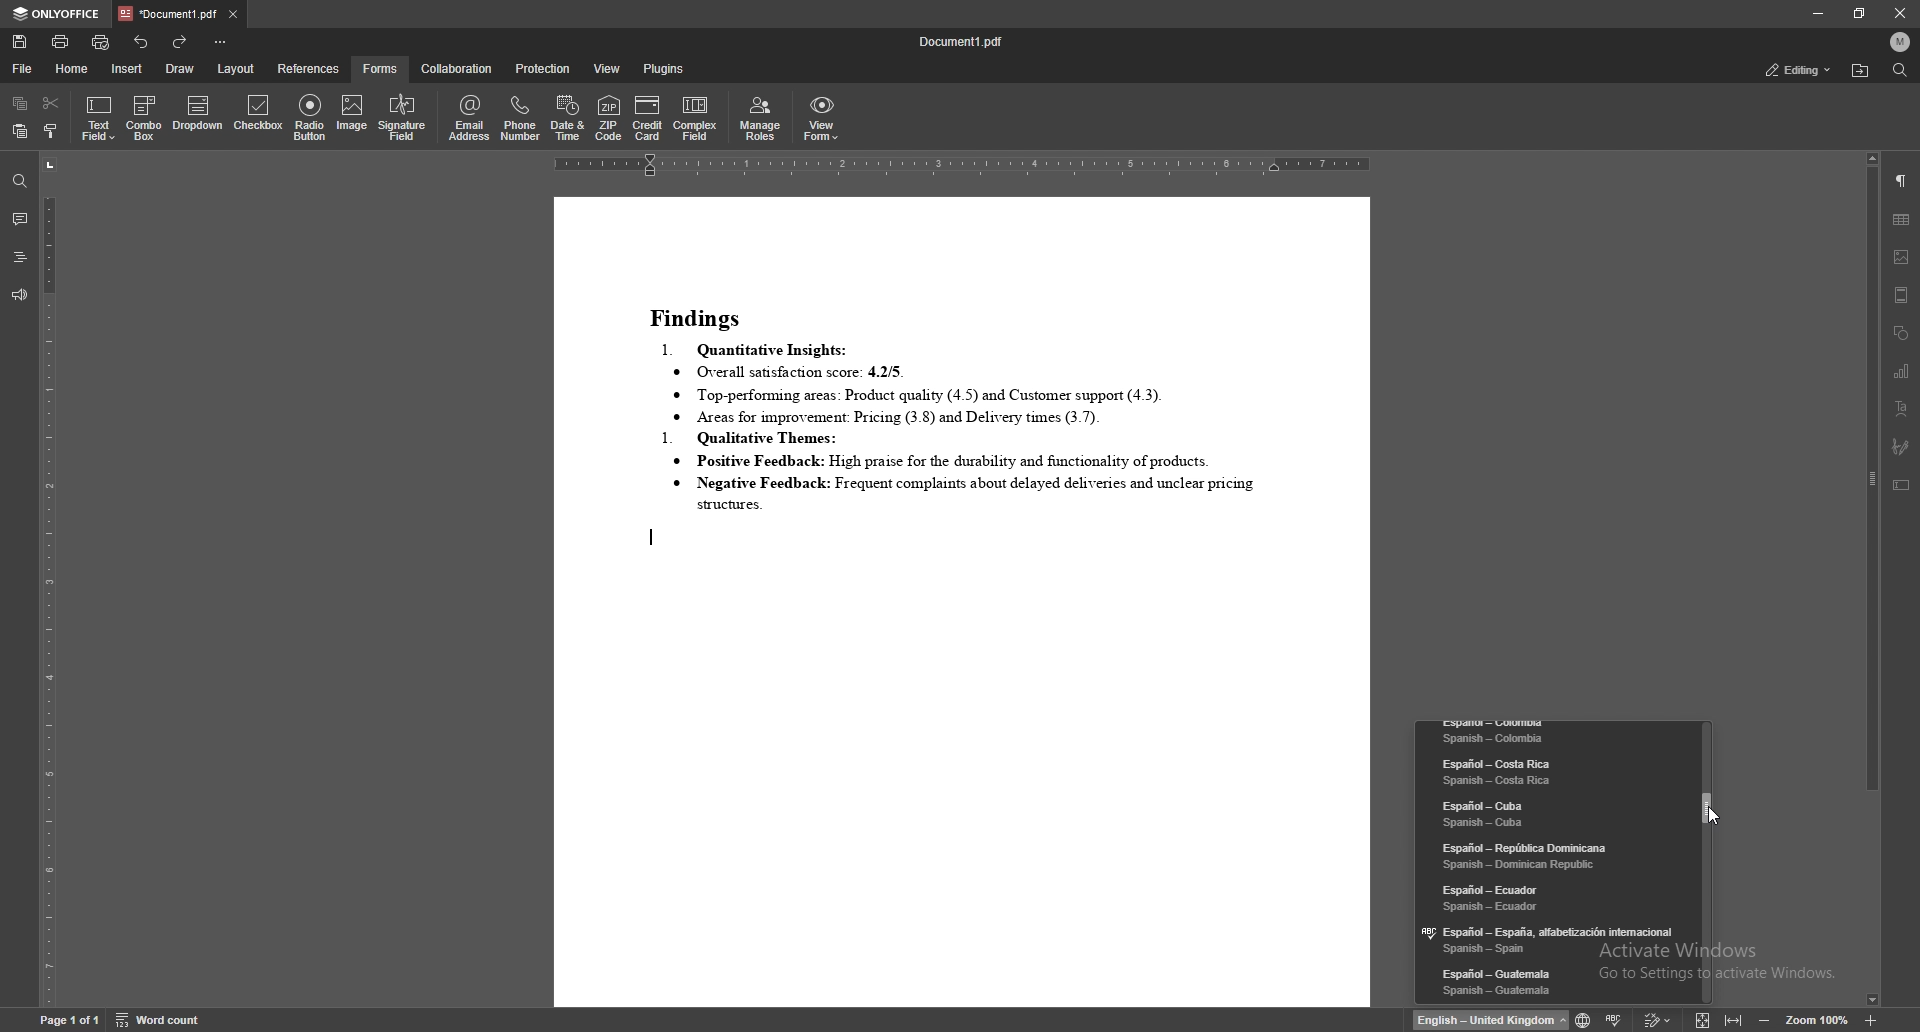 The height and width of the screenshot is (1032, 1920). I want to click on file name, so click(963, 44).